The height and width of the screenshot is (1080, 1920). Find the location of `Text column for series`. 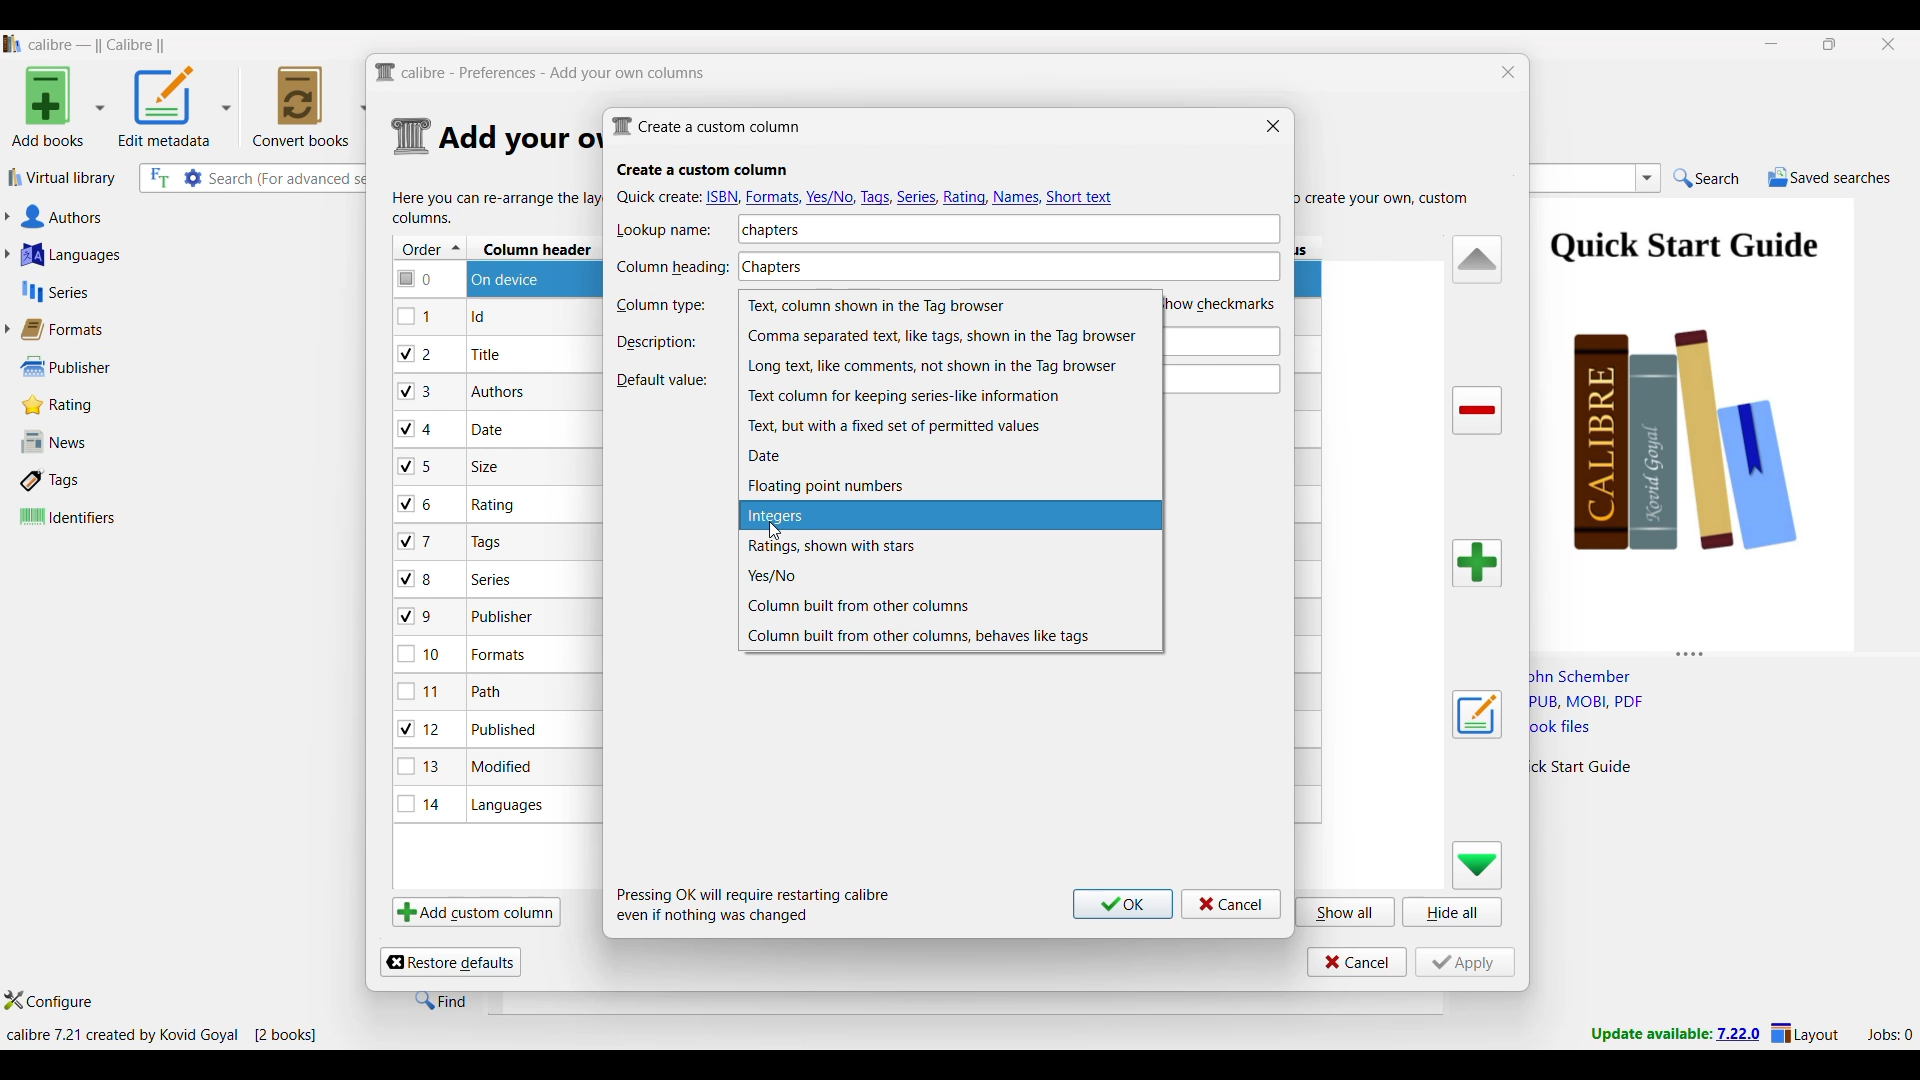

Text column for series is located at coordinates (950, 395).